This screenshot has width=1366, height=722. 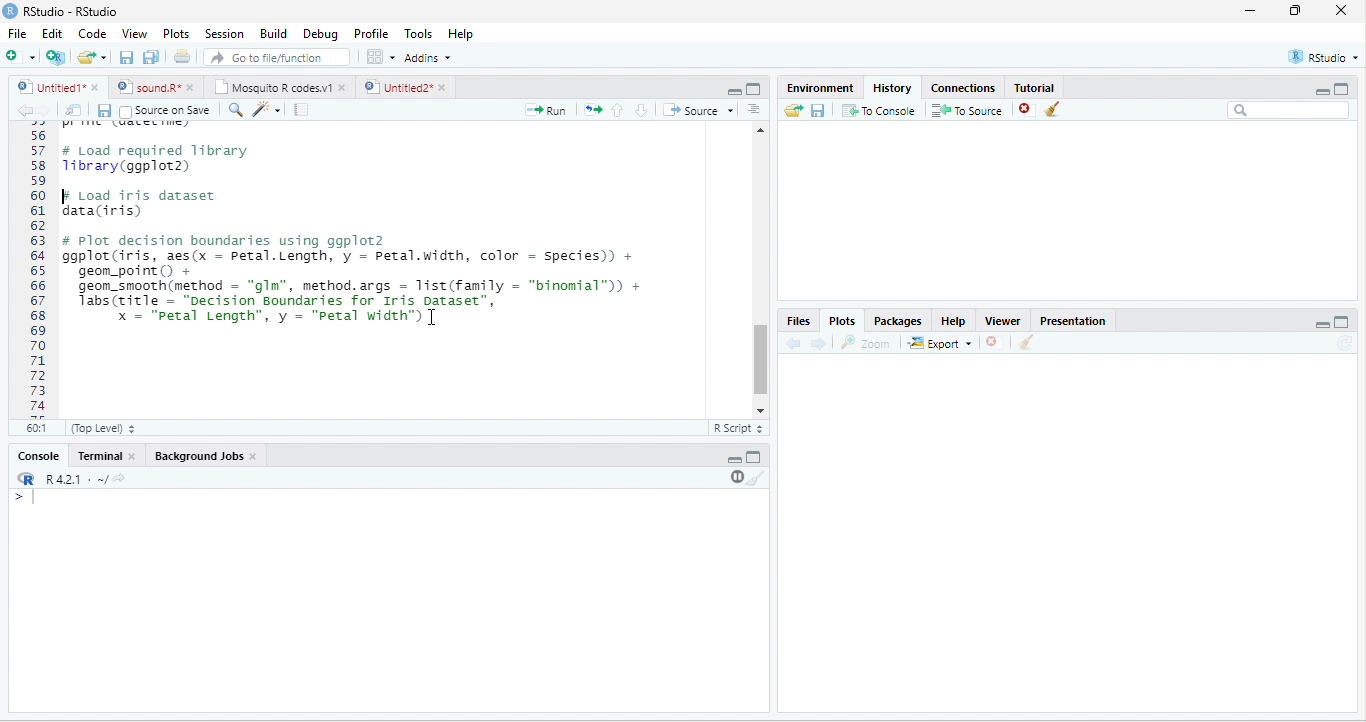 What do you see at coordinates (754, 457) in the screenshot?
I see `Maximize` at bounding box center [754, 457].